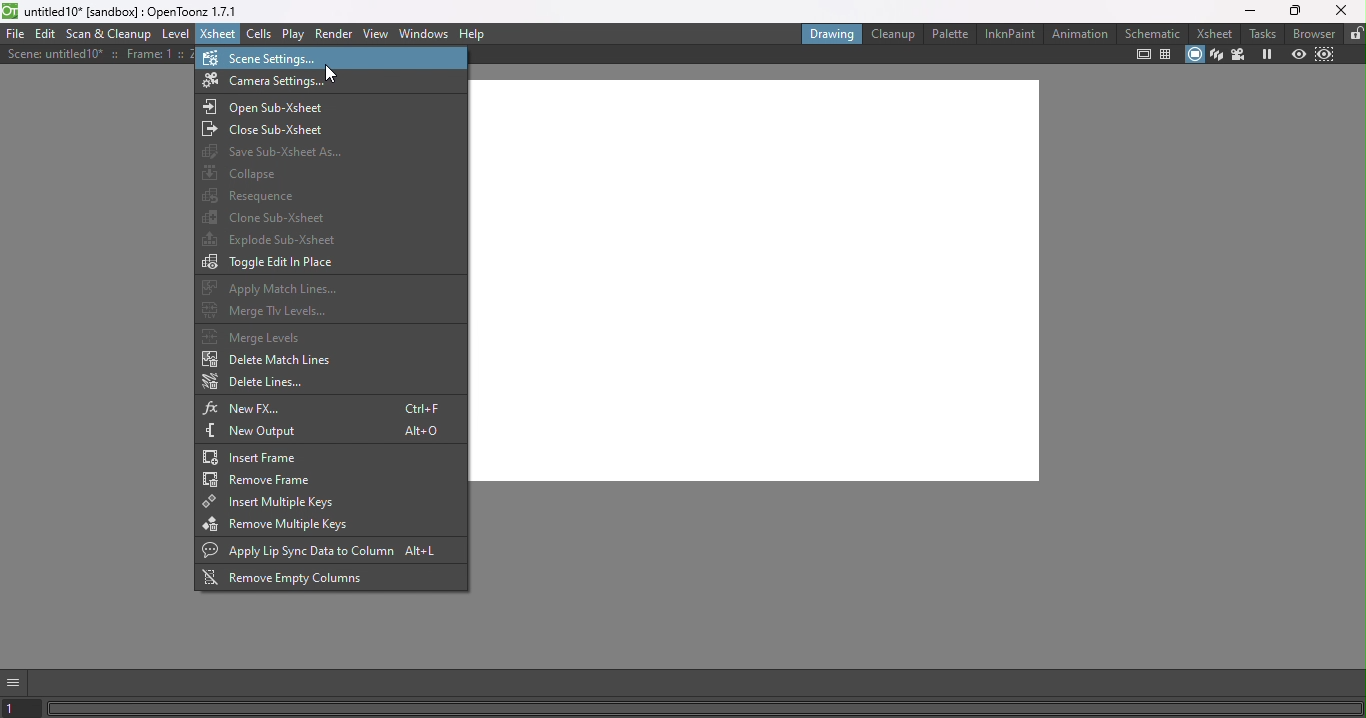 This screenshot has height=718, width=1366. What do you see at coordinates (475, 34) in the screenshot?
I see `Help` at bounding box center [475, 34].